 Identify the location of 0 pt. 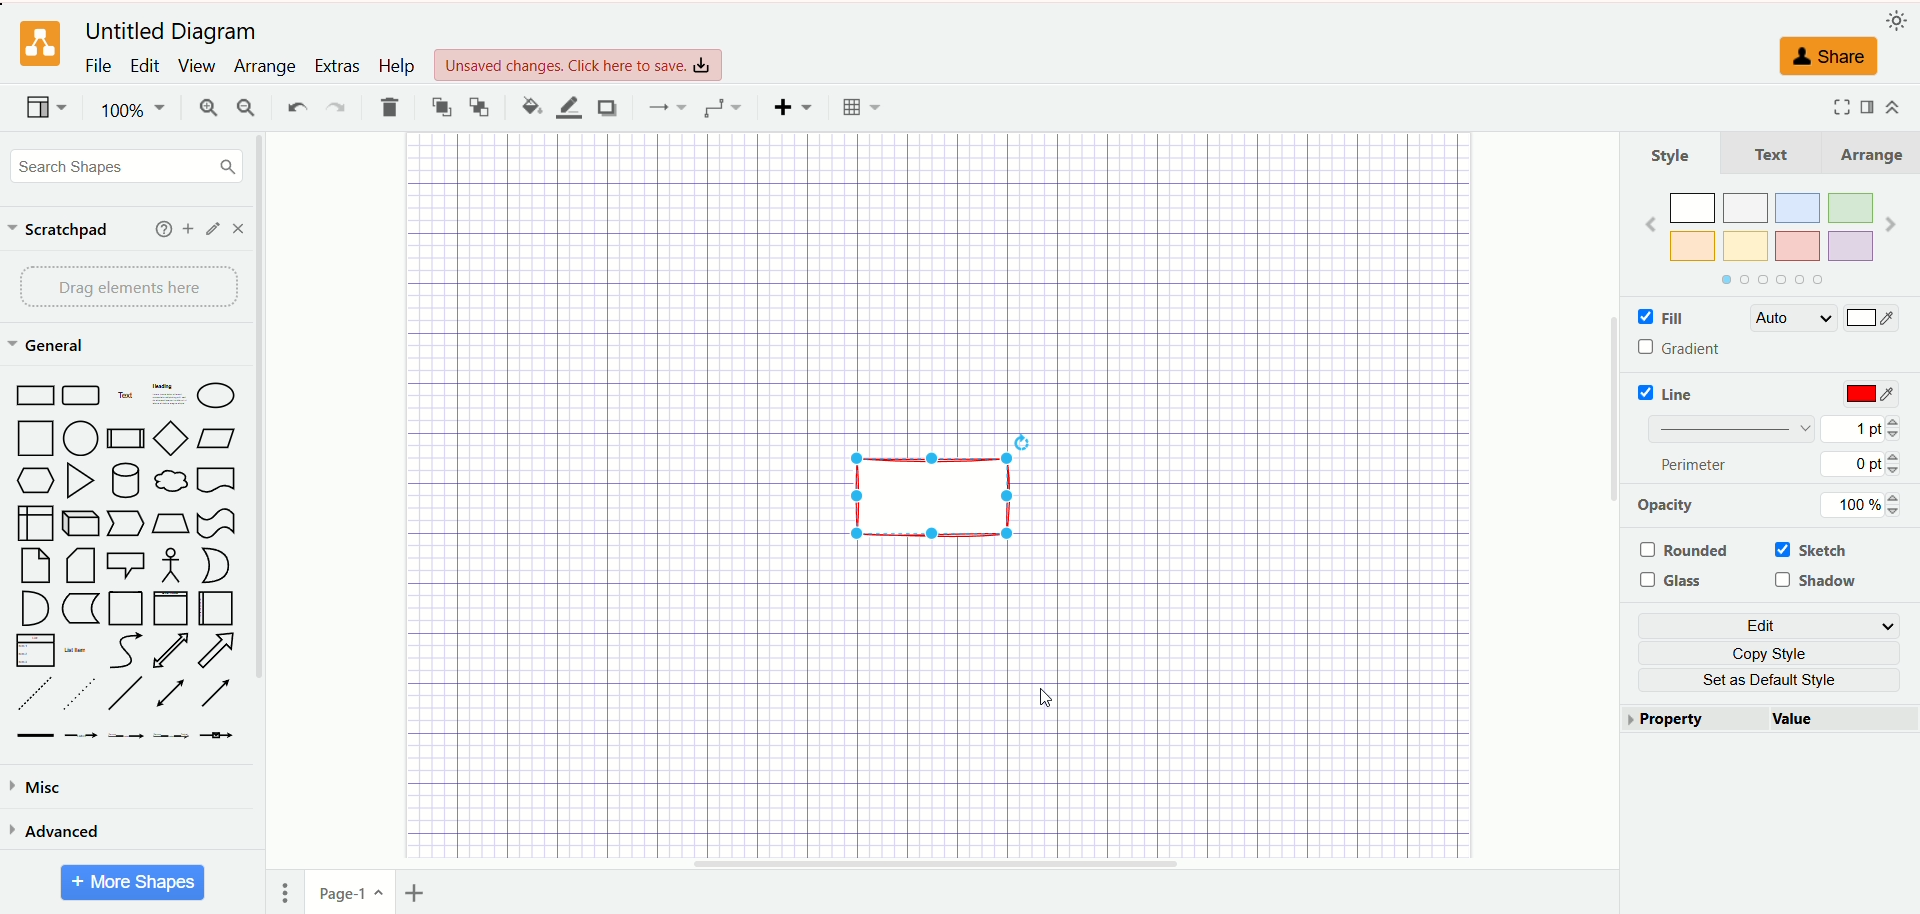
(1862, 463).